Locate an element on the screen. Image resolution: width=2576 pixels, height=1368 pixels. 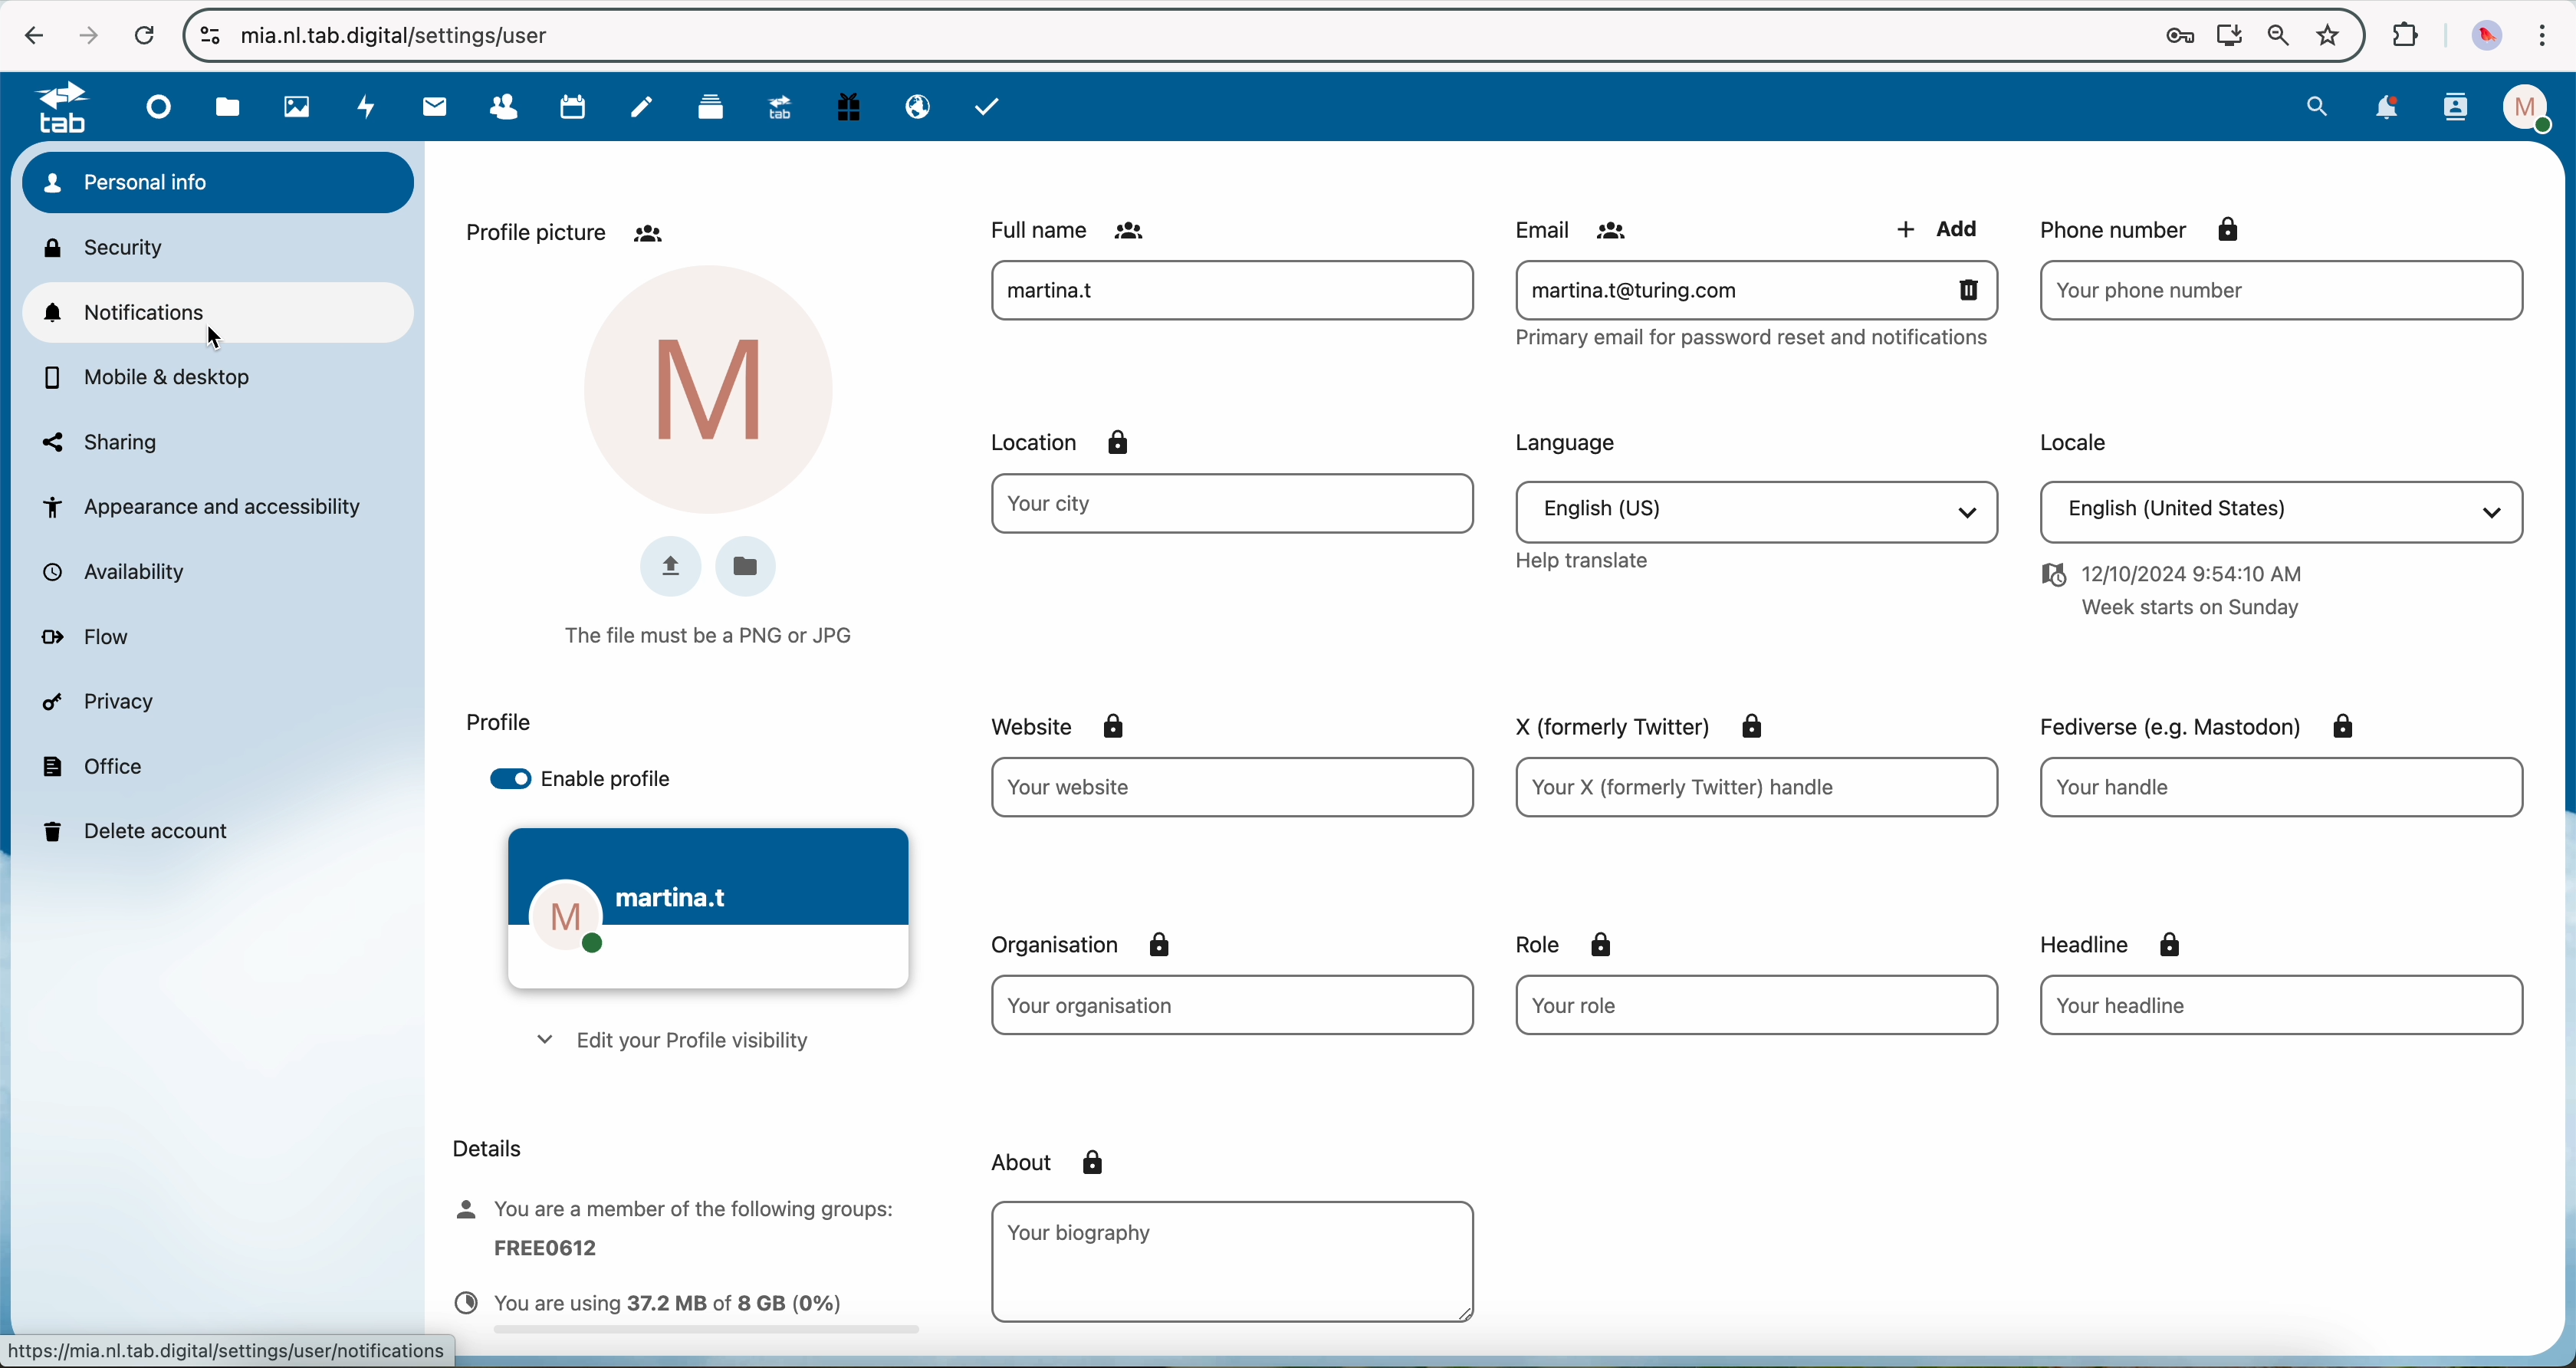
X is located at coordinates (1639, 722).